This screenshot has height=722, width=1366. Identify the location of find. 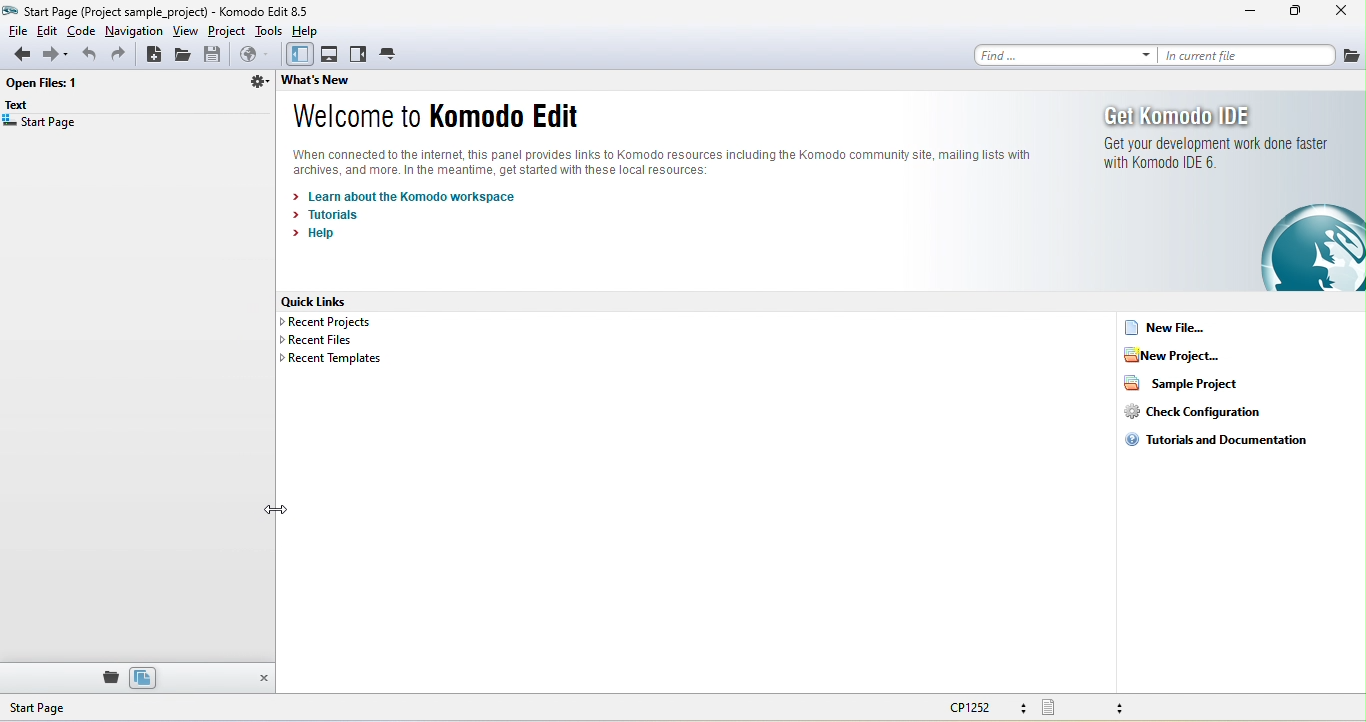
(1059, 54).